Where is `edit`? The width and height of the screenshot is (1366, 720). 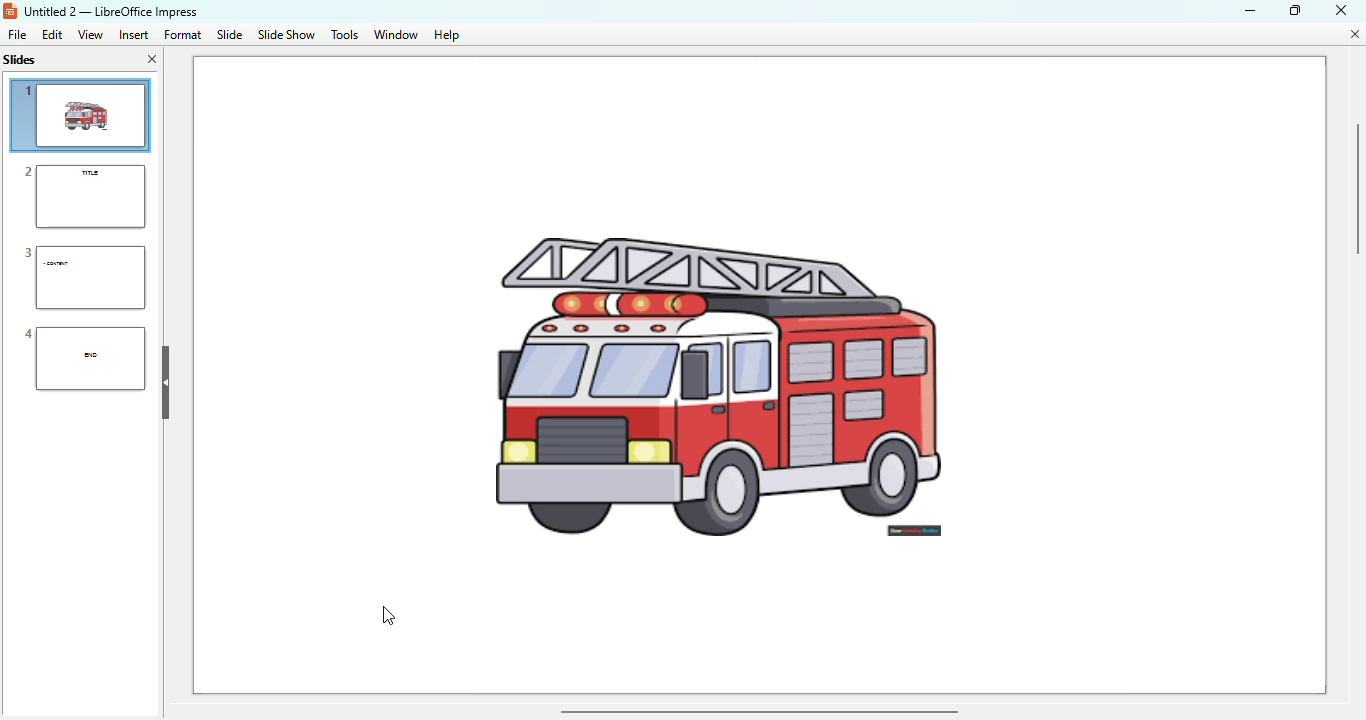 edit is located at coordinates (52, 34).